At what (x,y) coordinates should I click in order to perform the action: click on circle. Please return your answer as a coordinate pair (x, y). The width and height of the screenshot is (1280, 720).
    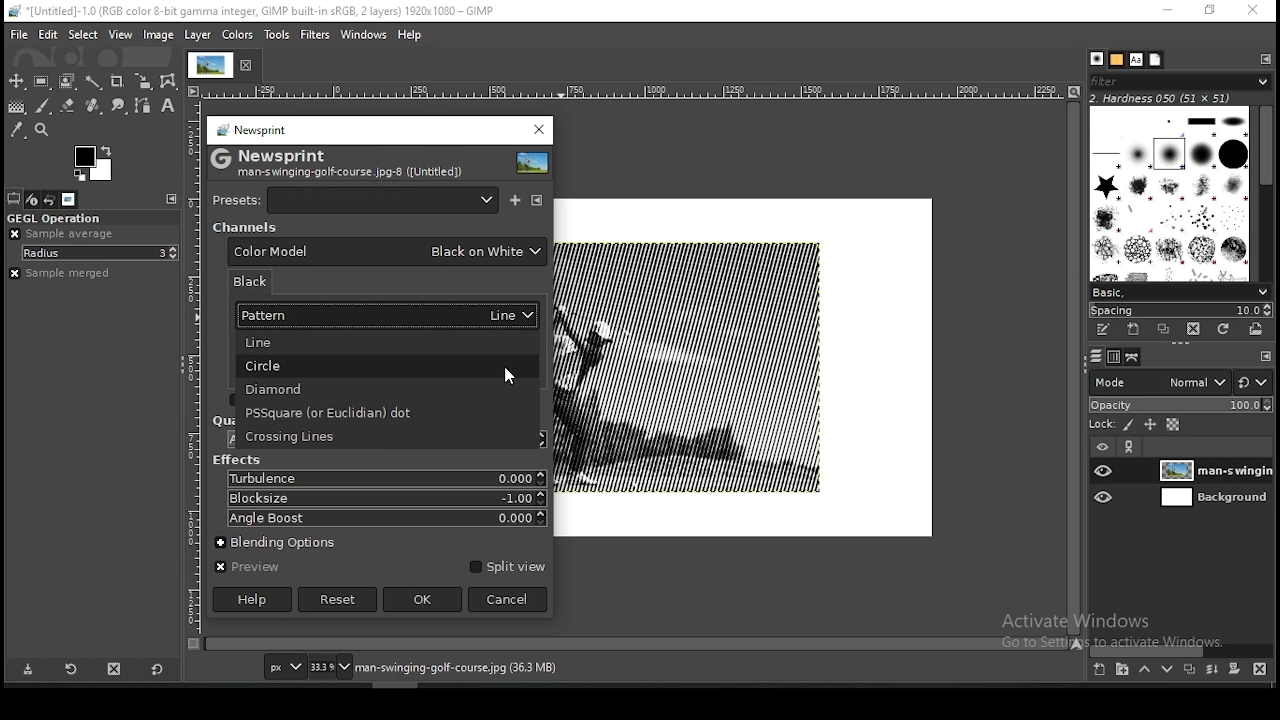
    Looking at the image, I should click on (388, 365).